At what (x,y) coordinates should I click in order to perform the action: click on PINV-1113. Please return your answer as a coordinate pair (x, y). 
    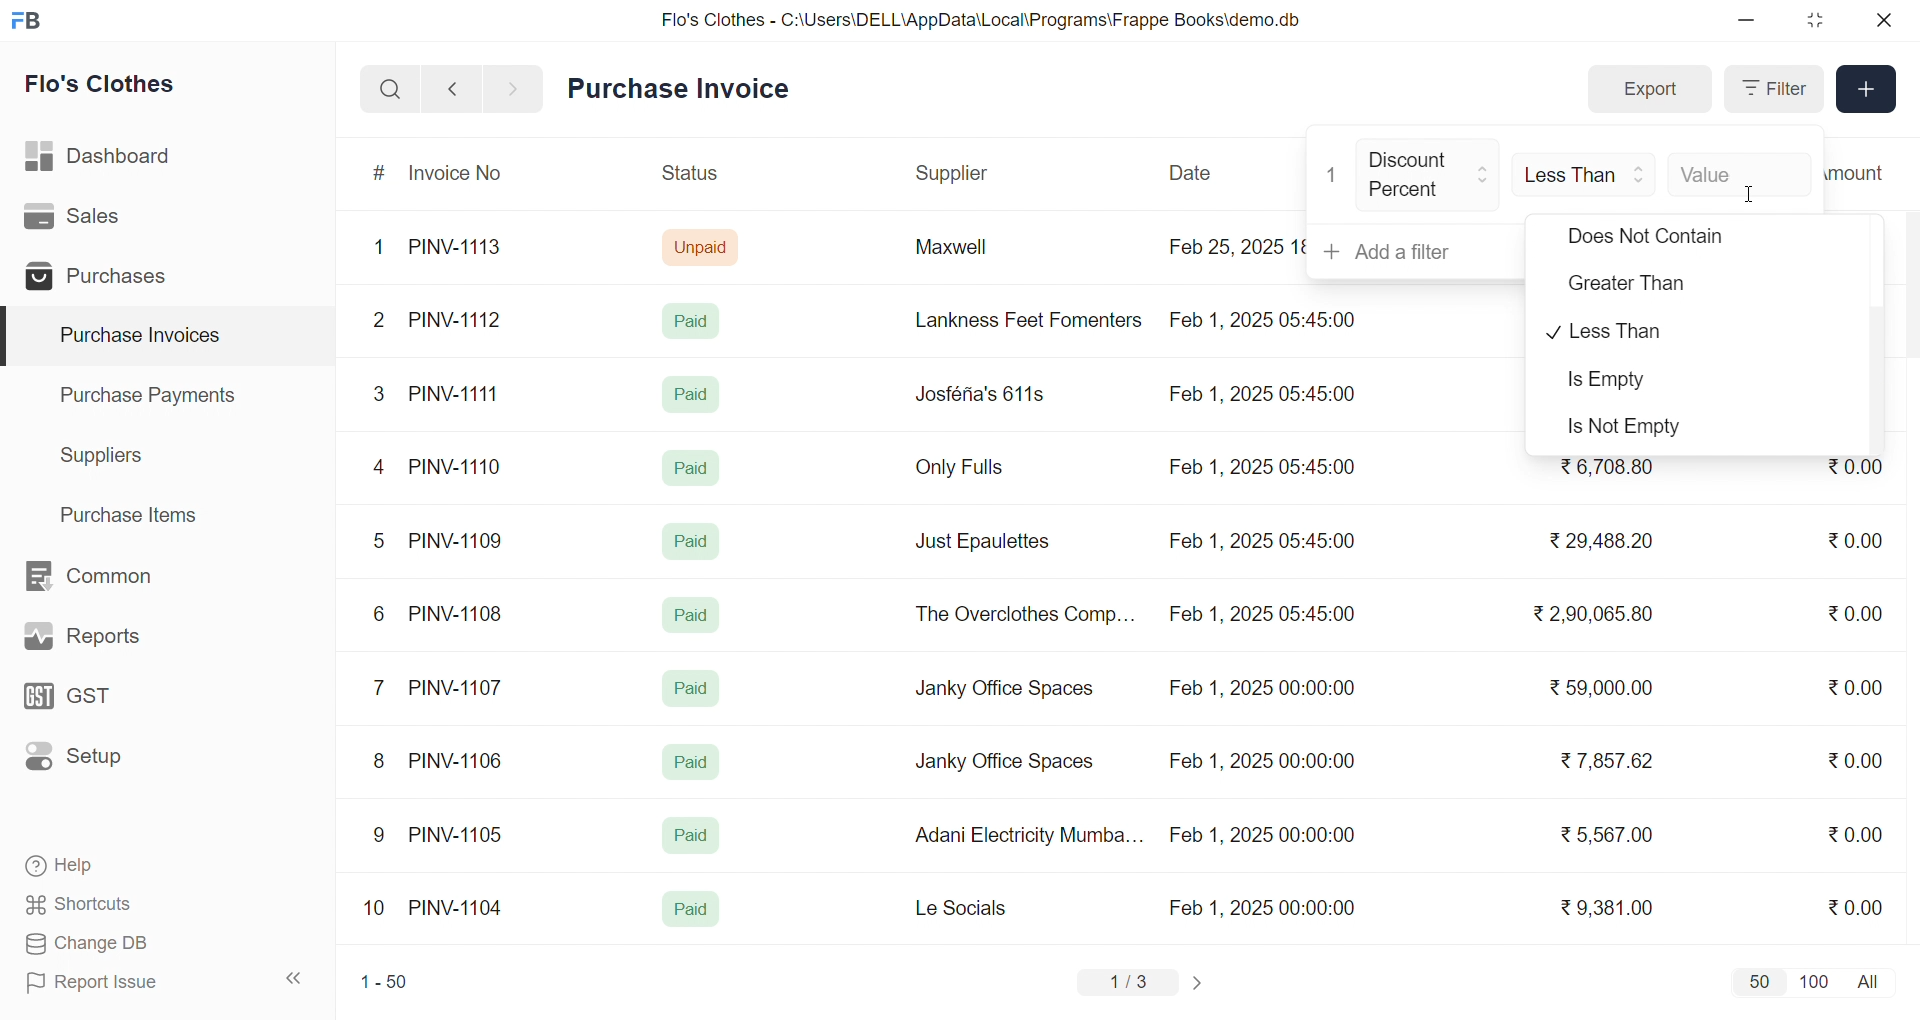
    Looking at the image, I should click on (464, 249).